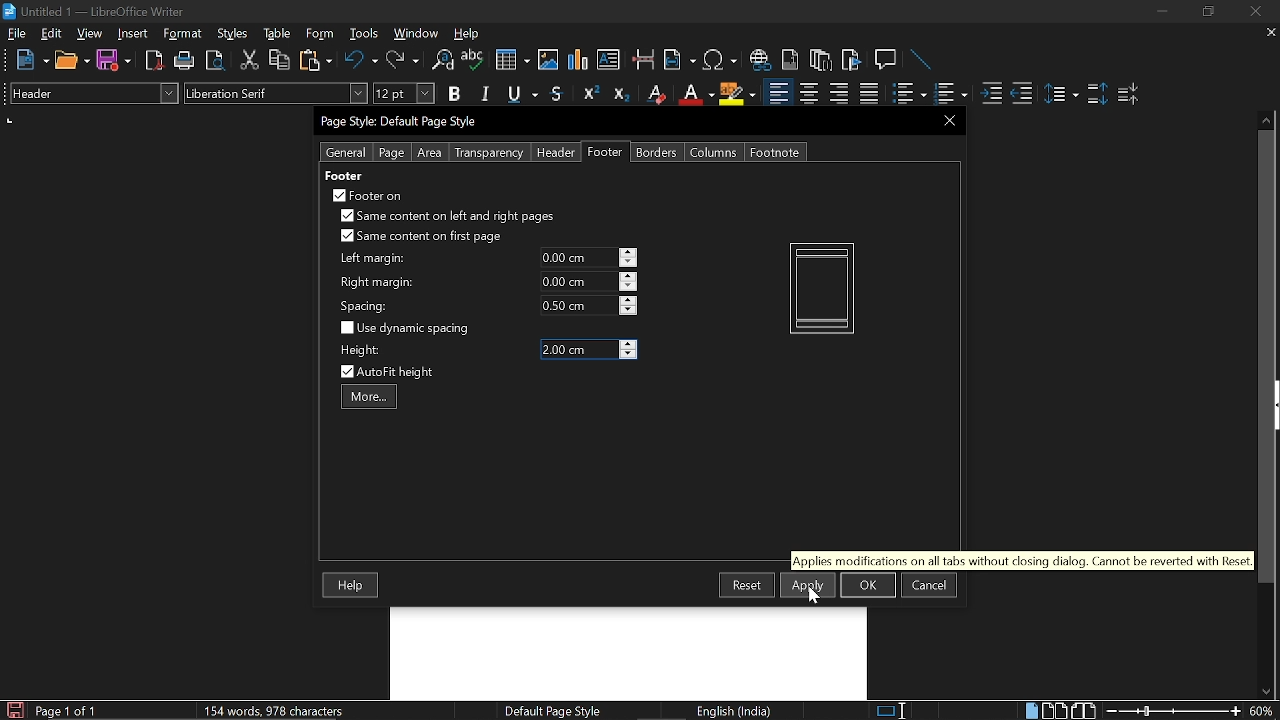  Describe the element at coordinates (577, 281) in the screenshot. I see `current right margin` at that location.